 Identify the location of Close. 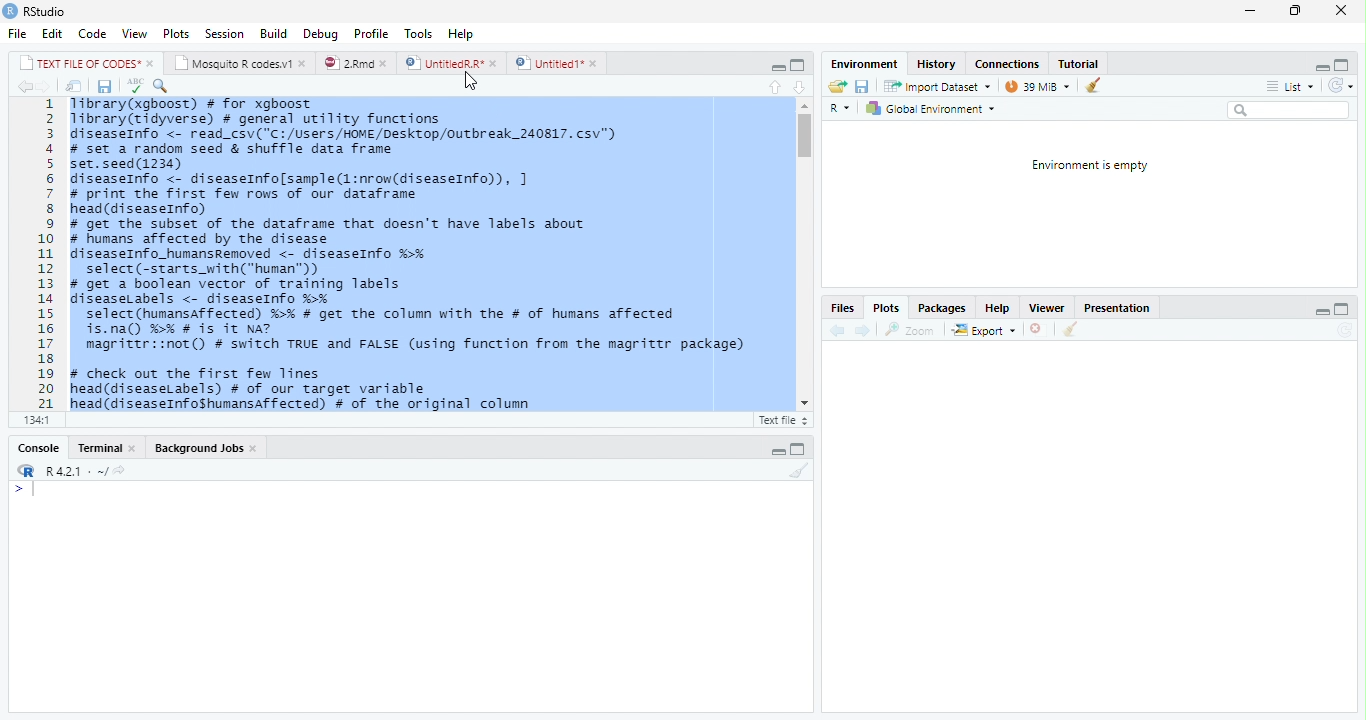
(1340, 11).